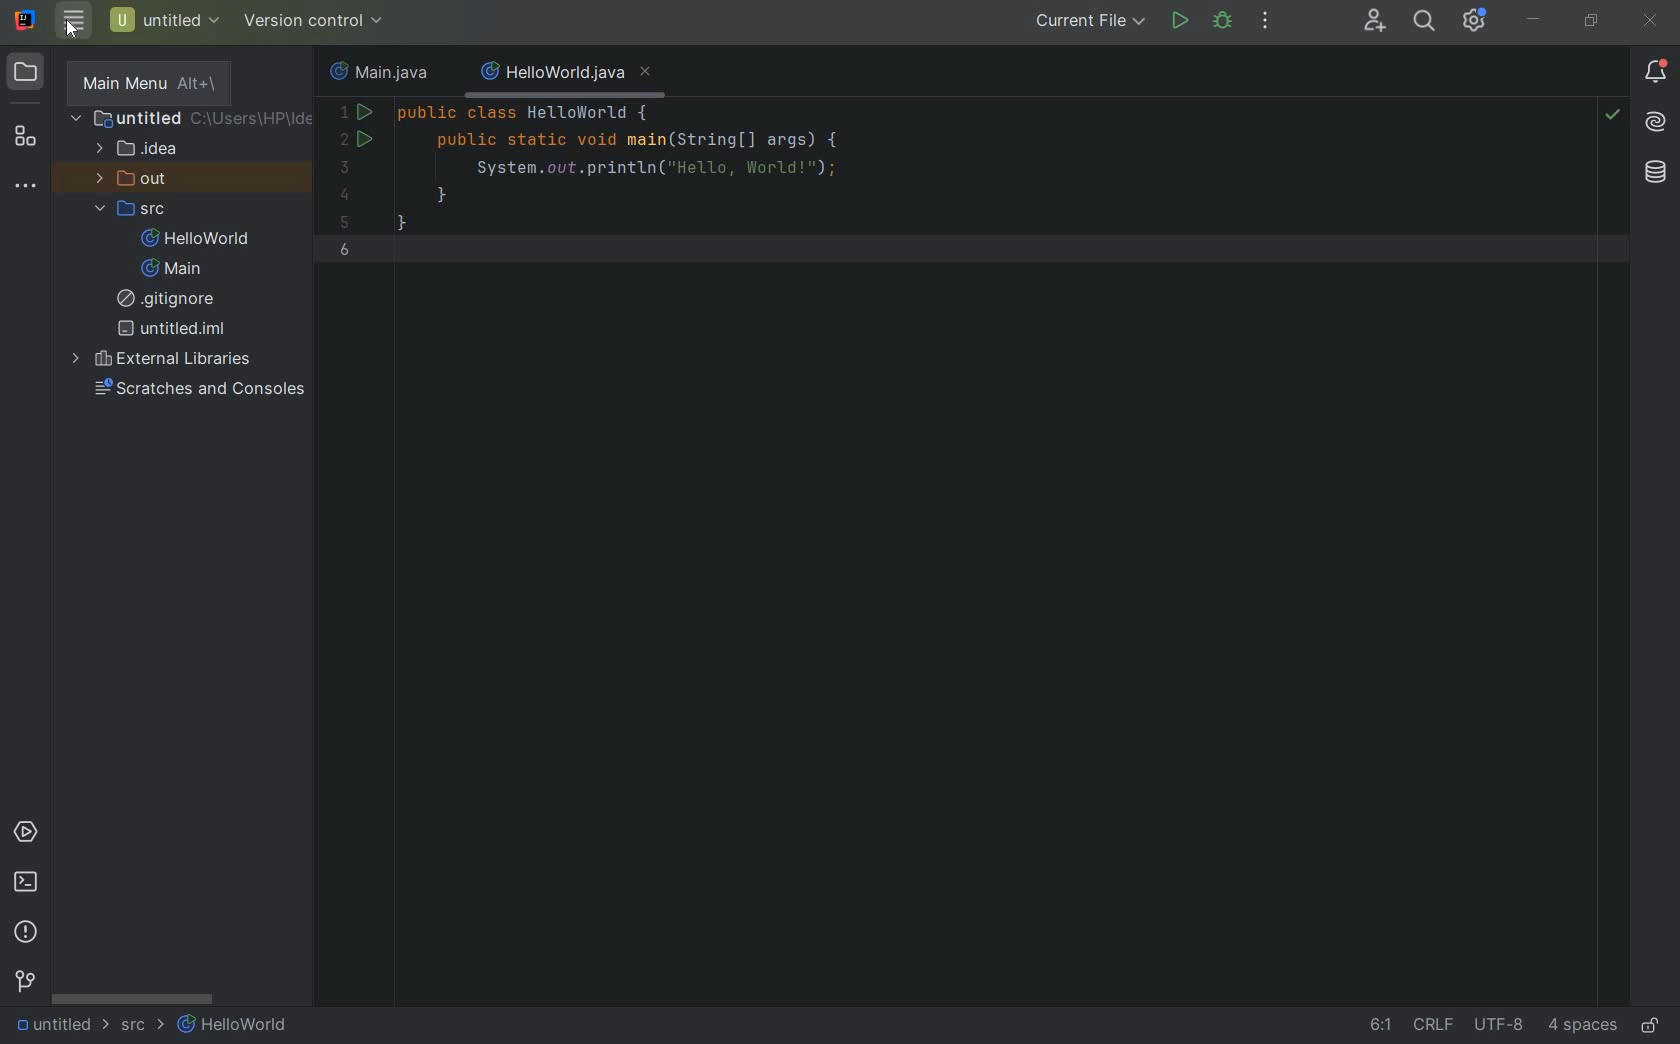  I want to click on RUN, so click(1177, 22).